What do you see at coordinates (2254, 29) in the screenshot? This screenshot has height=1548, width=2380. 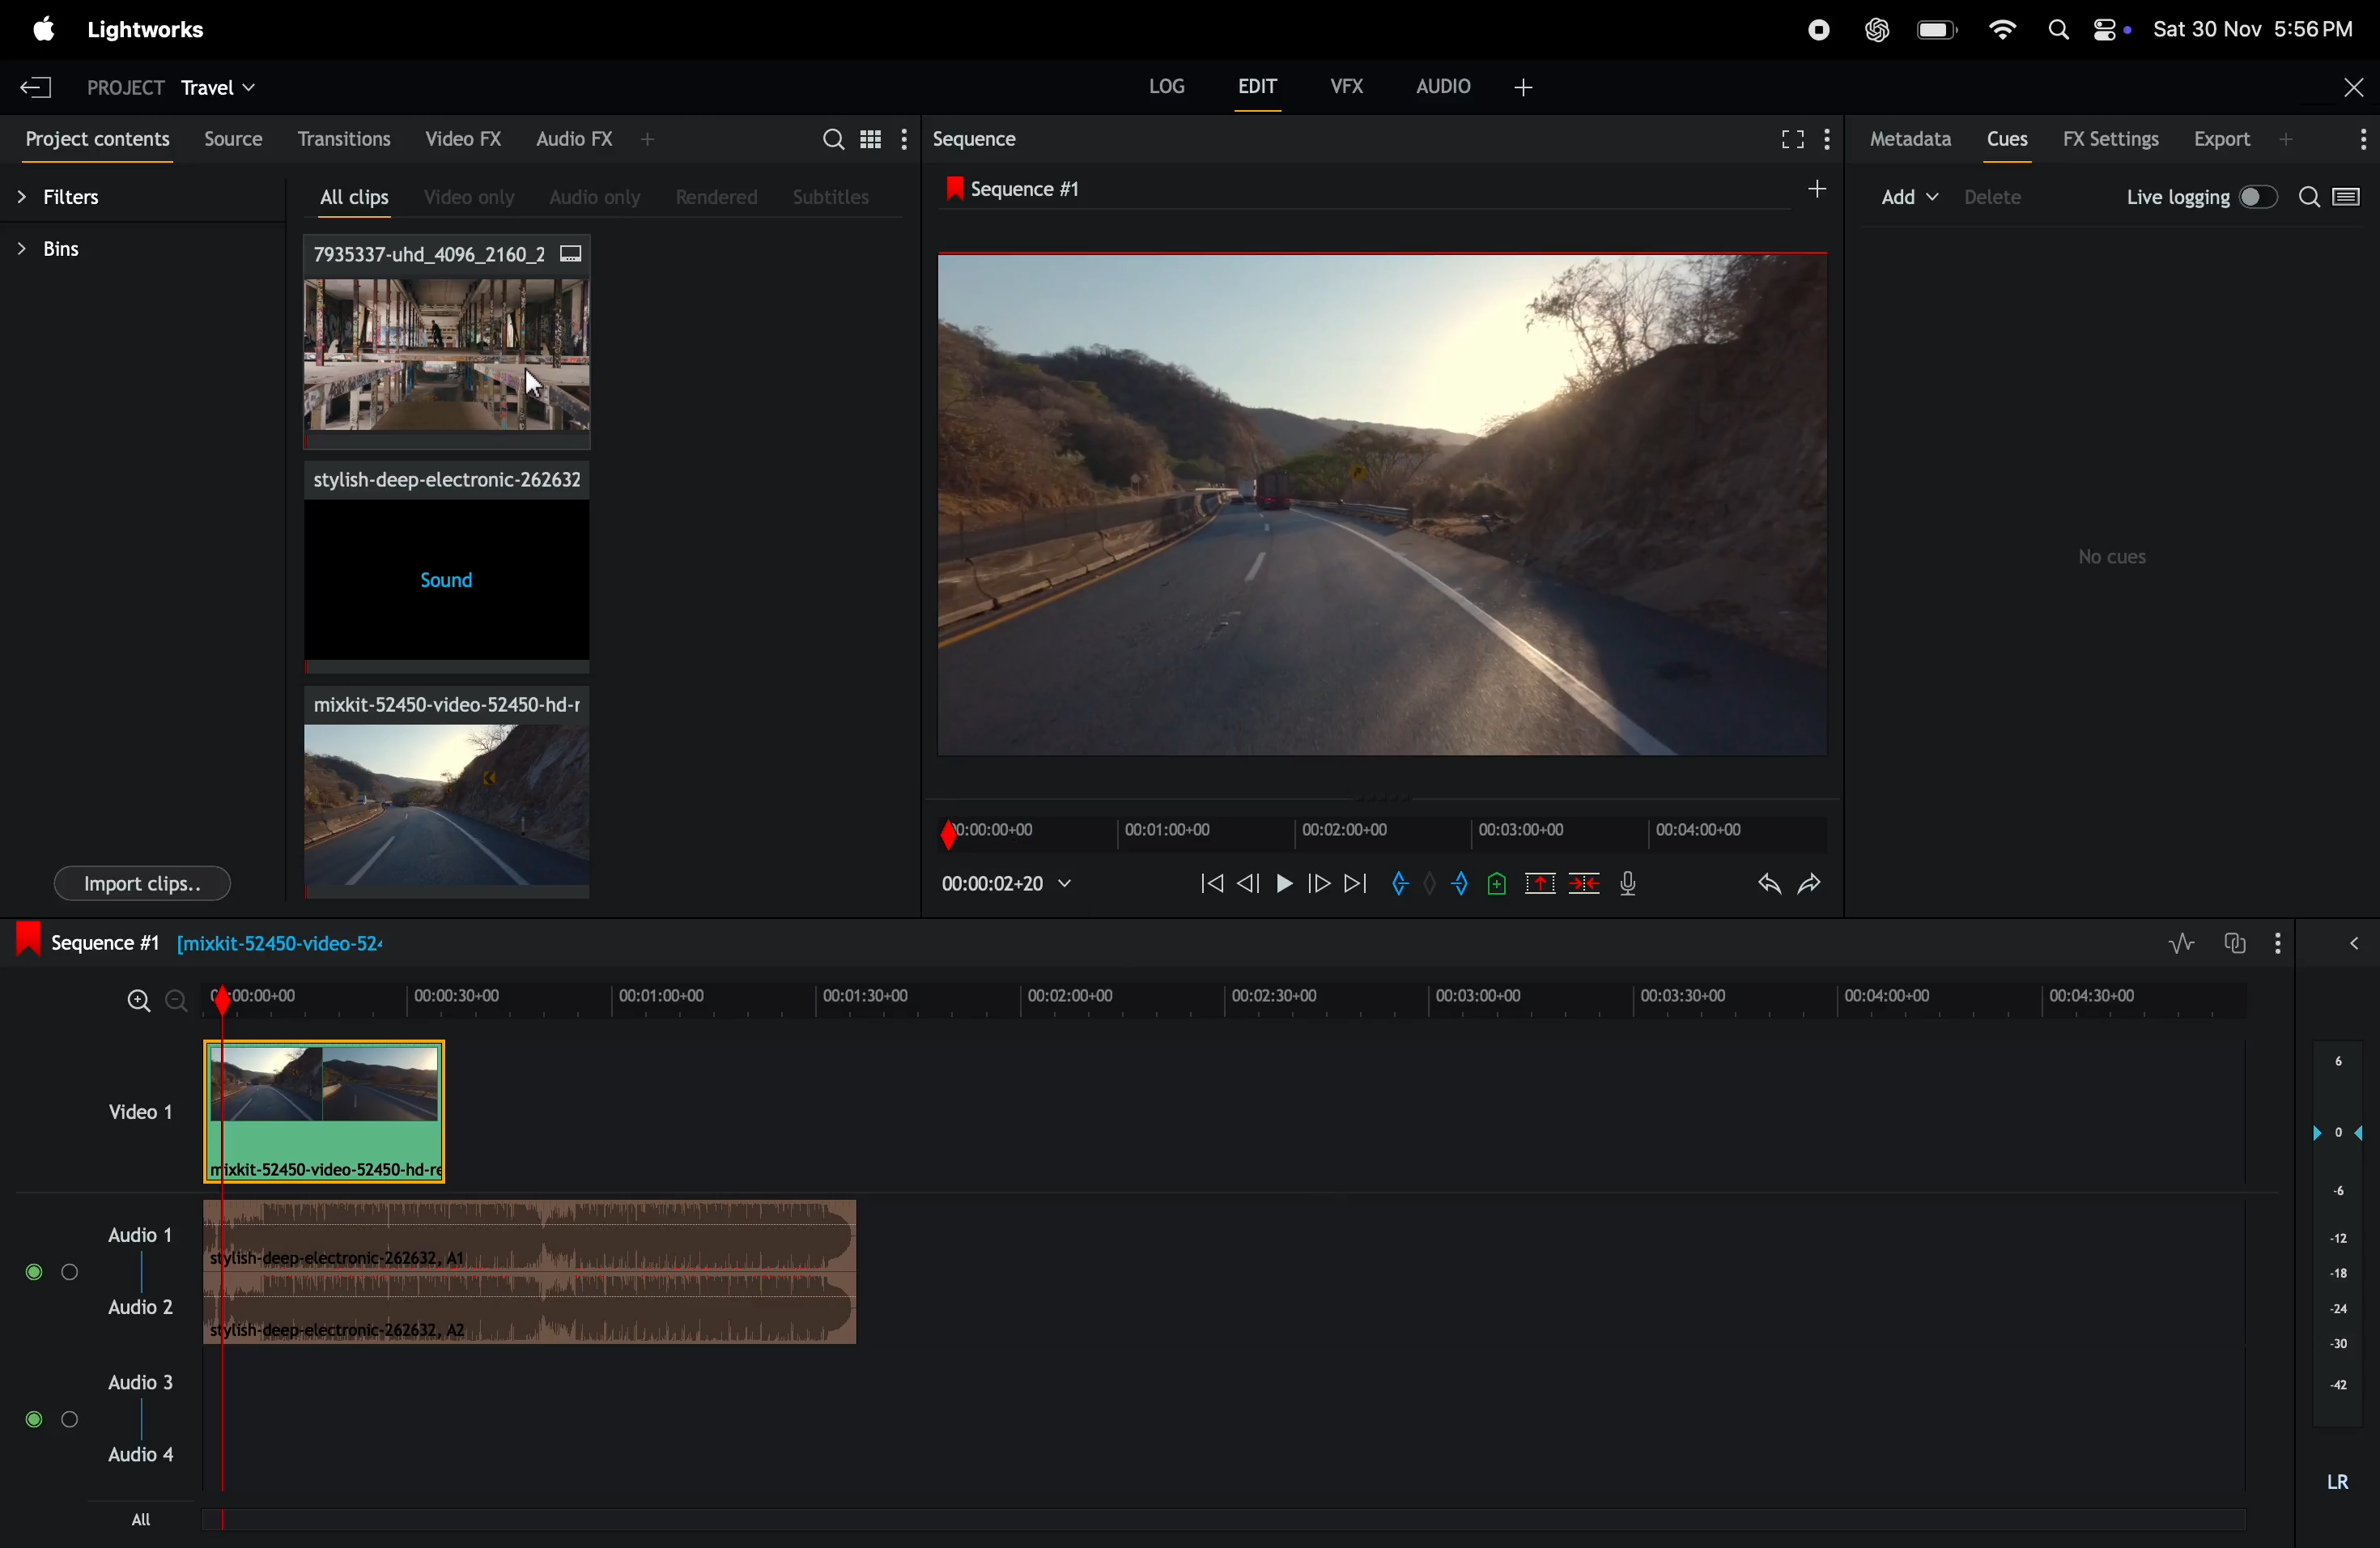 I see `date and time` at bounding box center [2254, 29].